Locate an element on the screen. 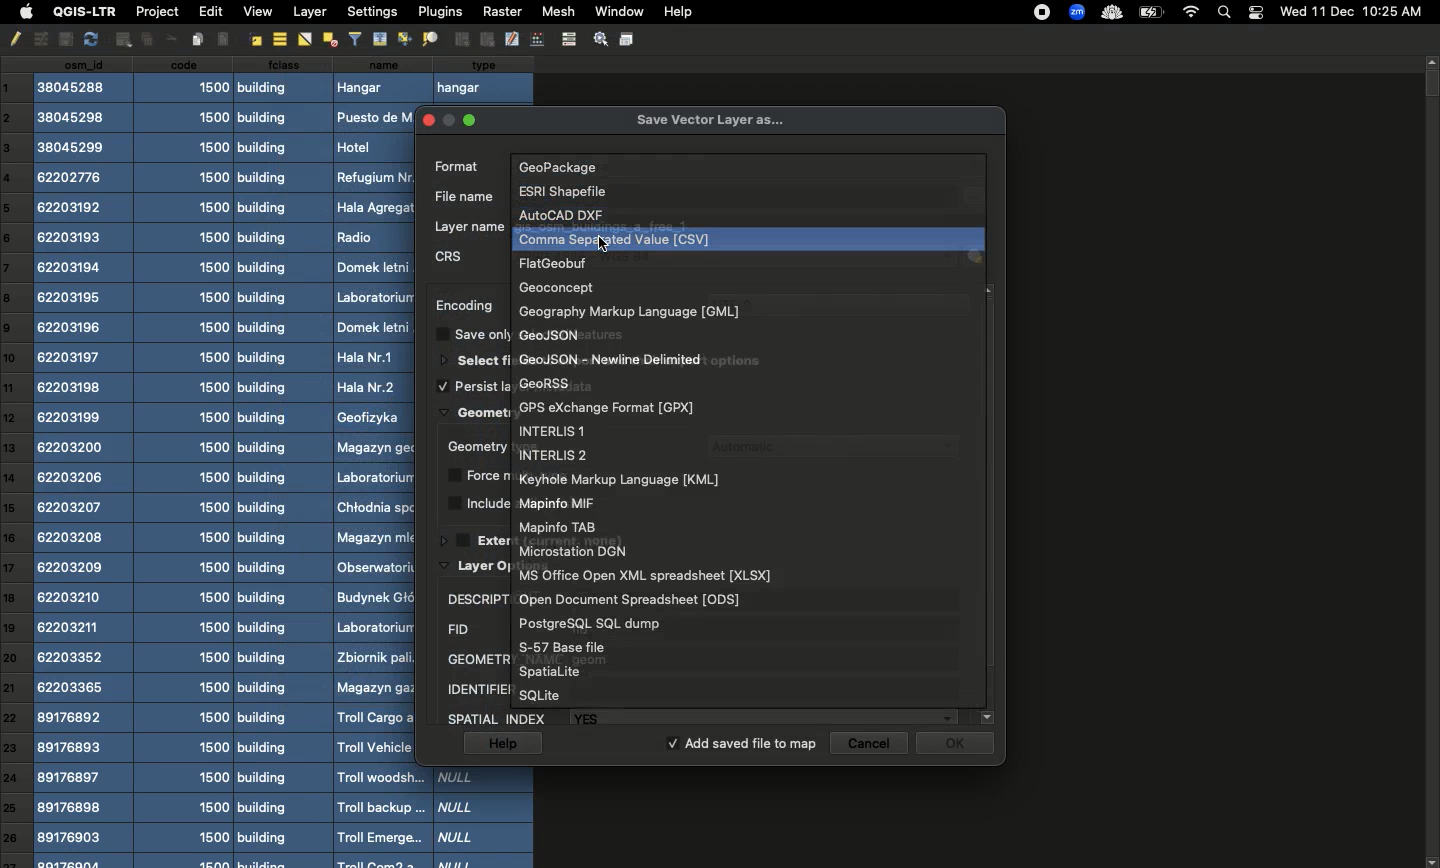 This screenshot has width=1440, height=868. Plugins is located at coordinates (438, 11).